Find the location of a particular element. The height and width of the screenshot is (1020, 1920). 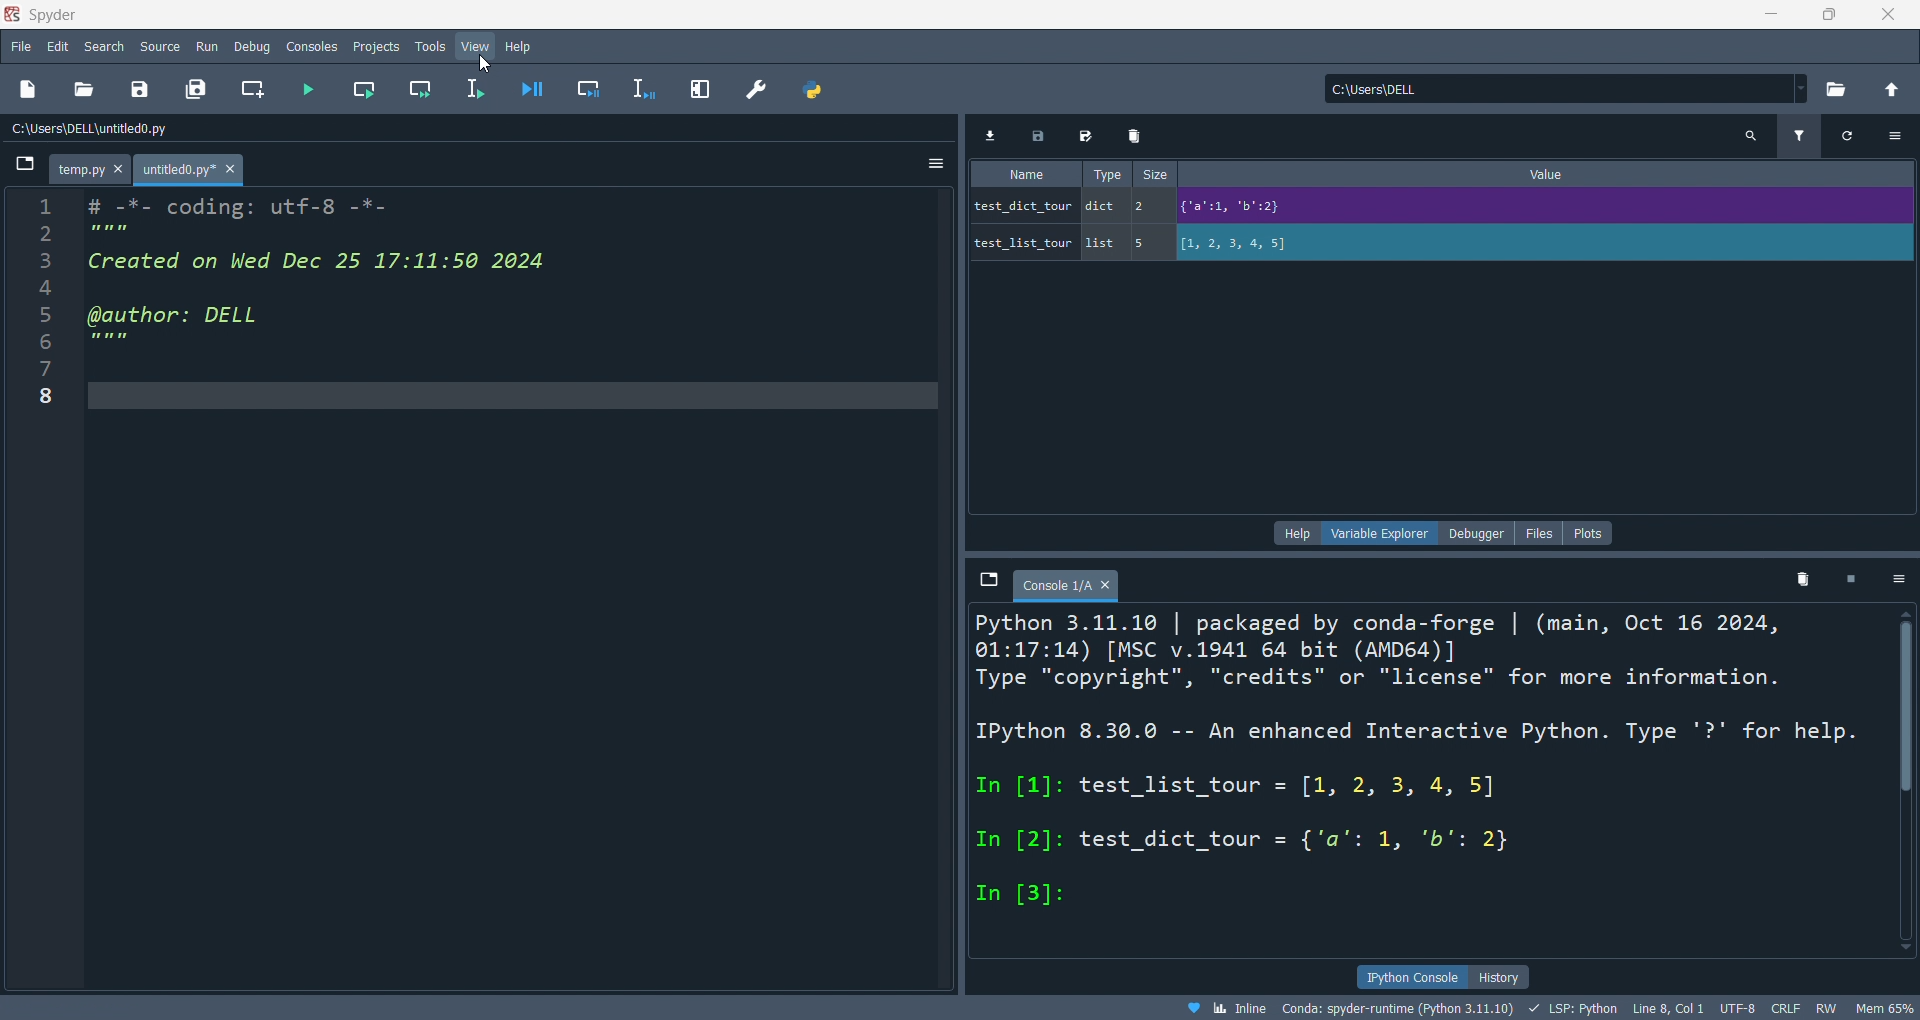

history is located at coordinates (1504, 975).